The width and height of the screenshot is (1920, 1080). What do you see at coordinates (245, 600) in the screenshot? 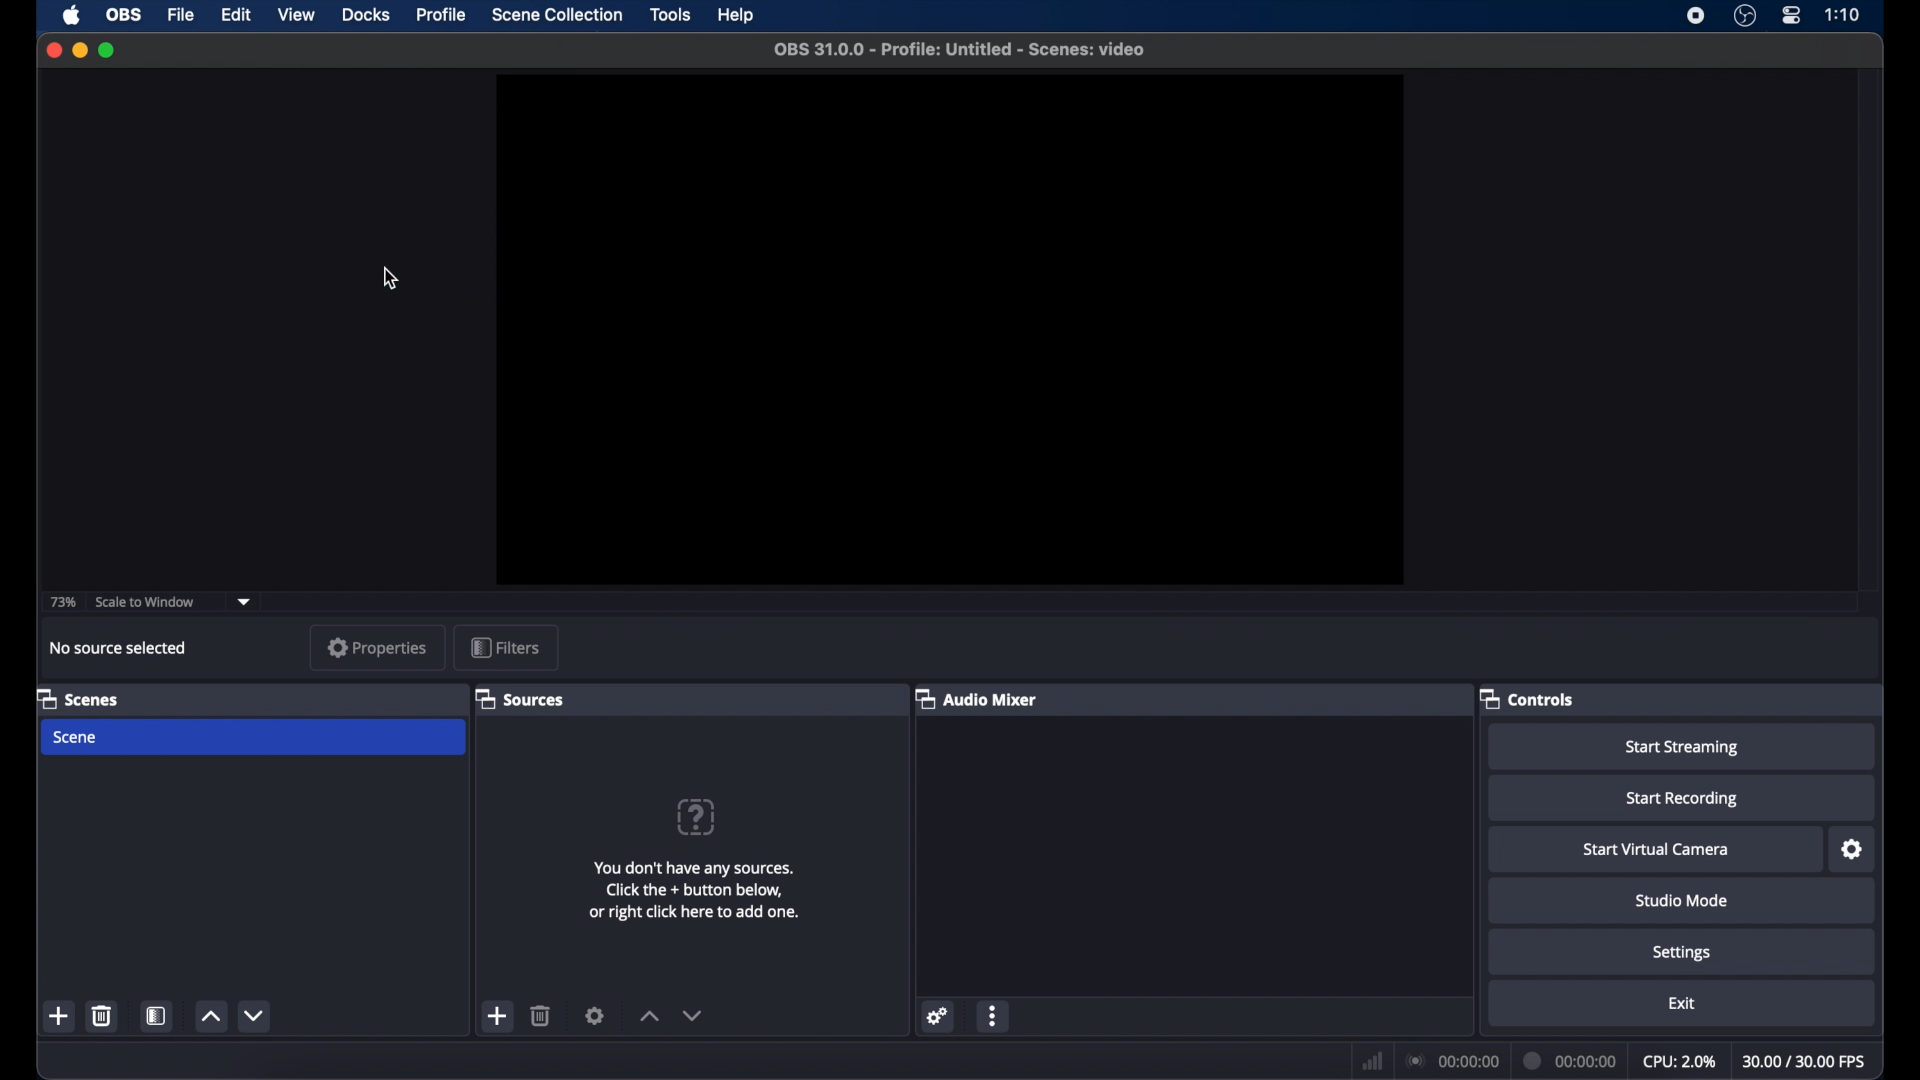
I see `dropdown` at bounding box center [245, 600].